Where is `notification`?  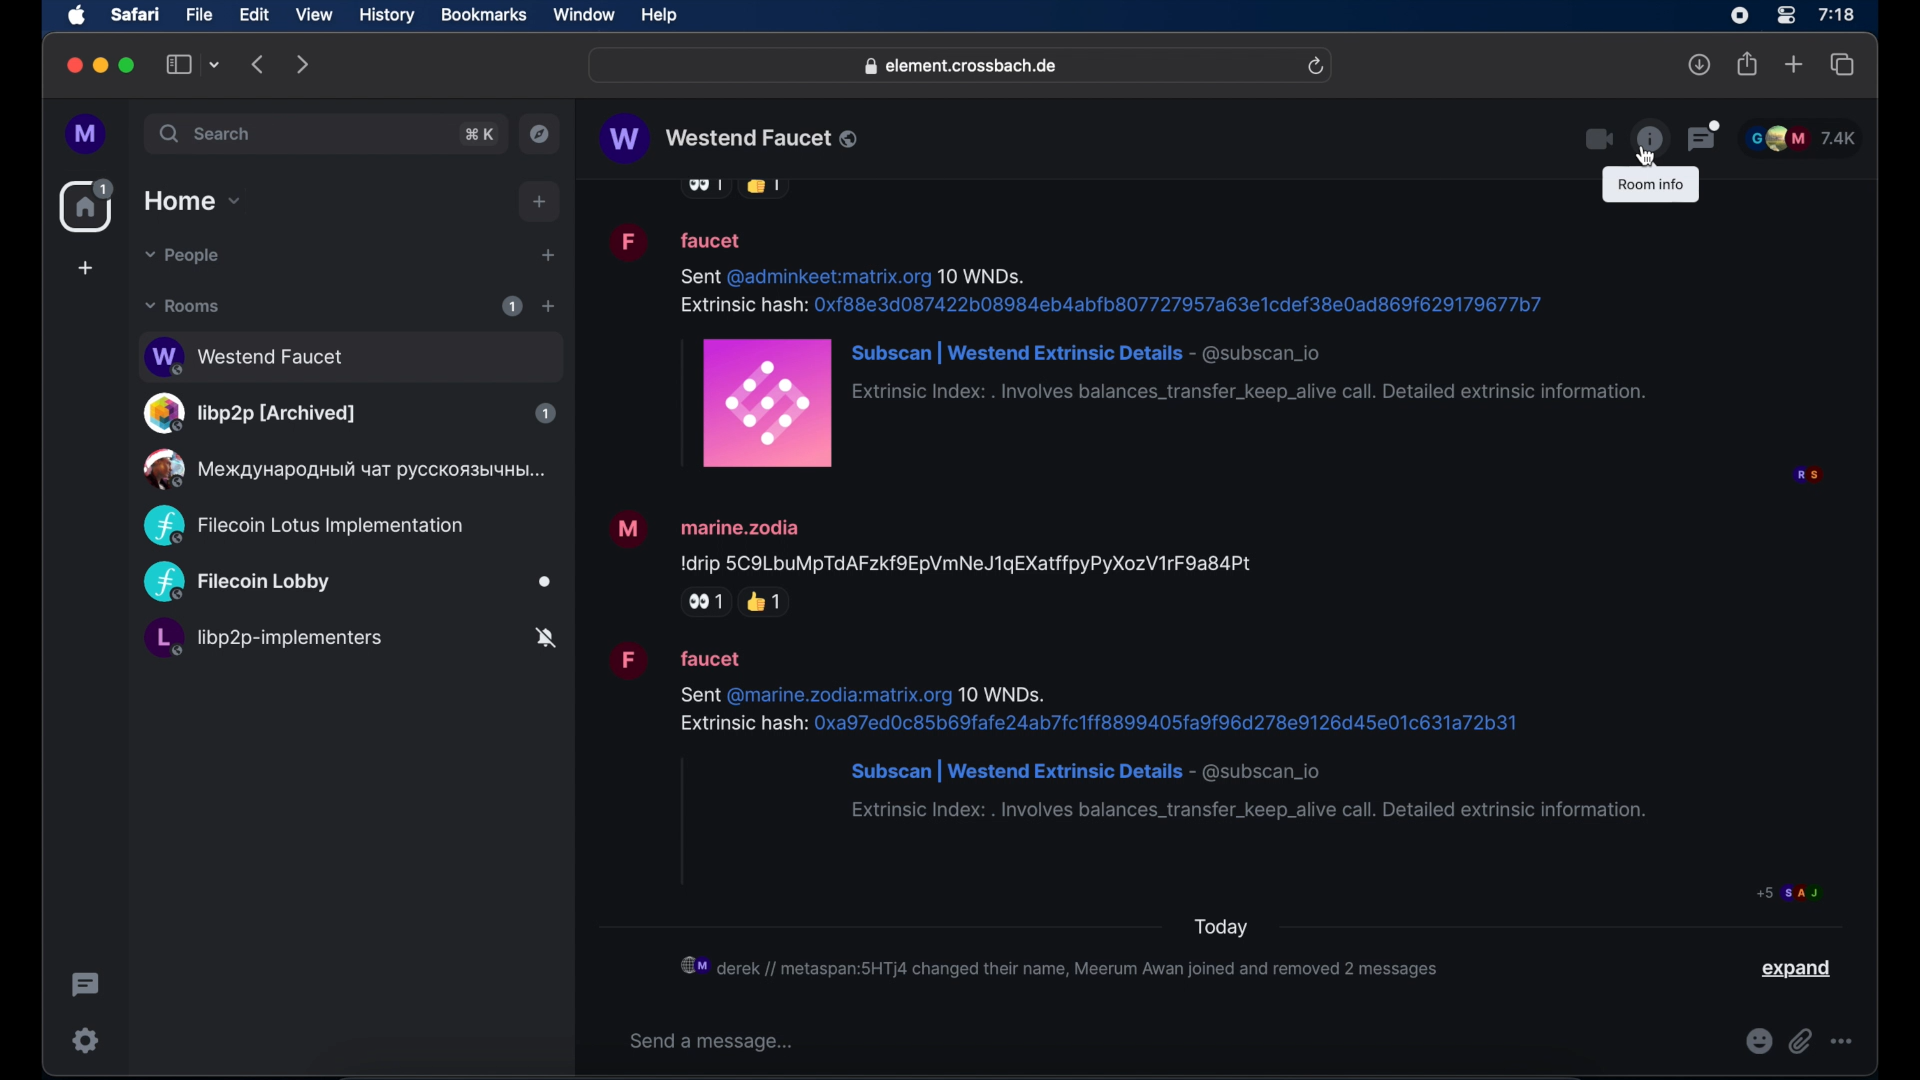 notification is located at coordinates (1062, 966).